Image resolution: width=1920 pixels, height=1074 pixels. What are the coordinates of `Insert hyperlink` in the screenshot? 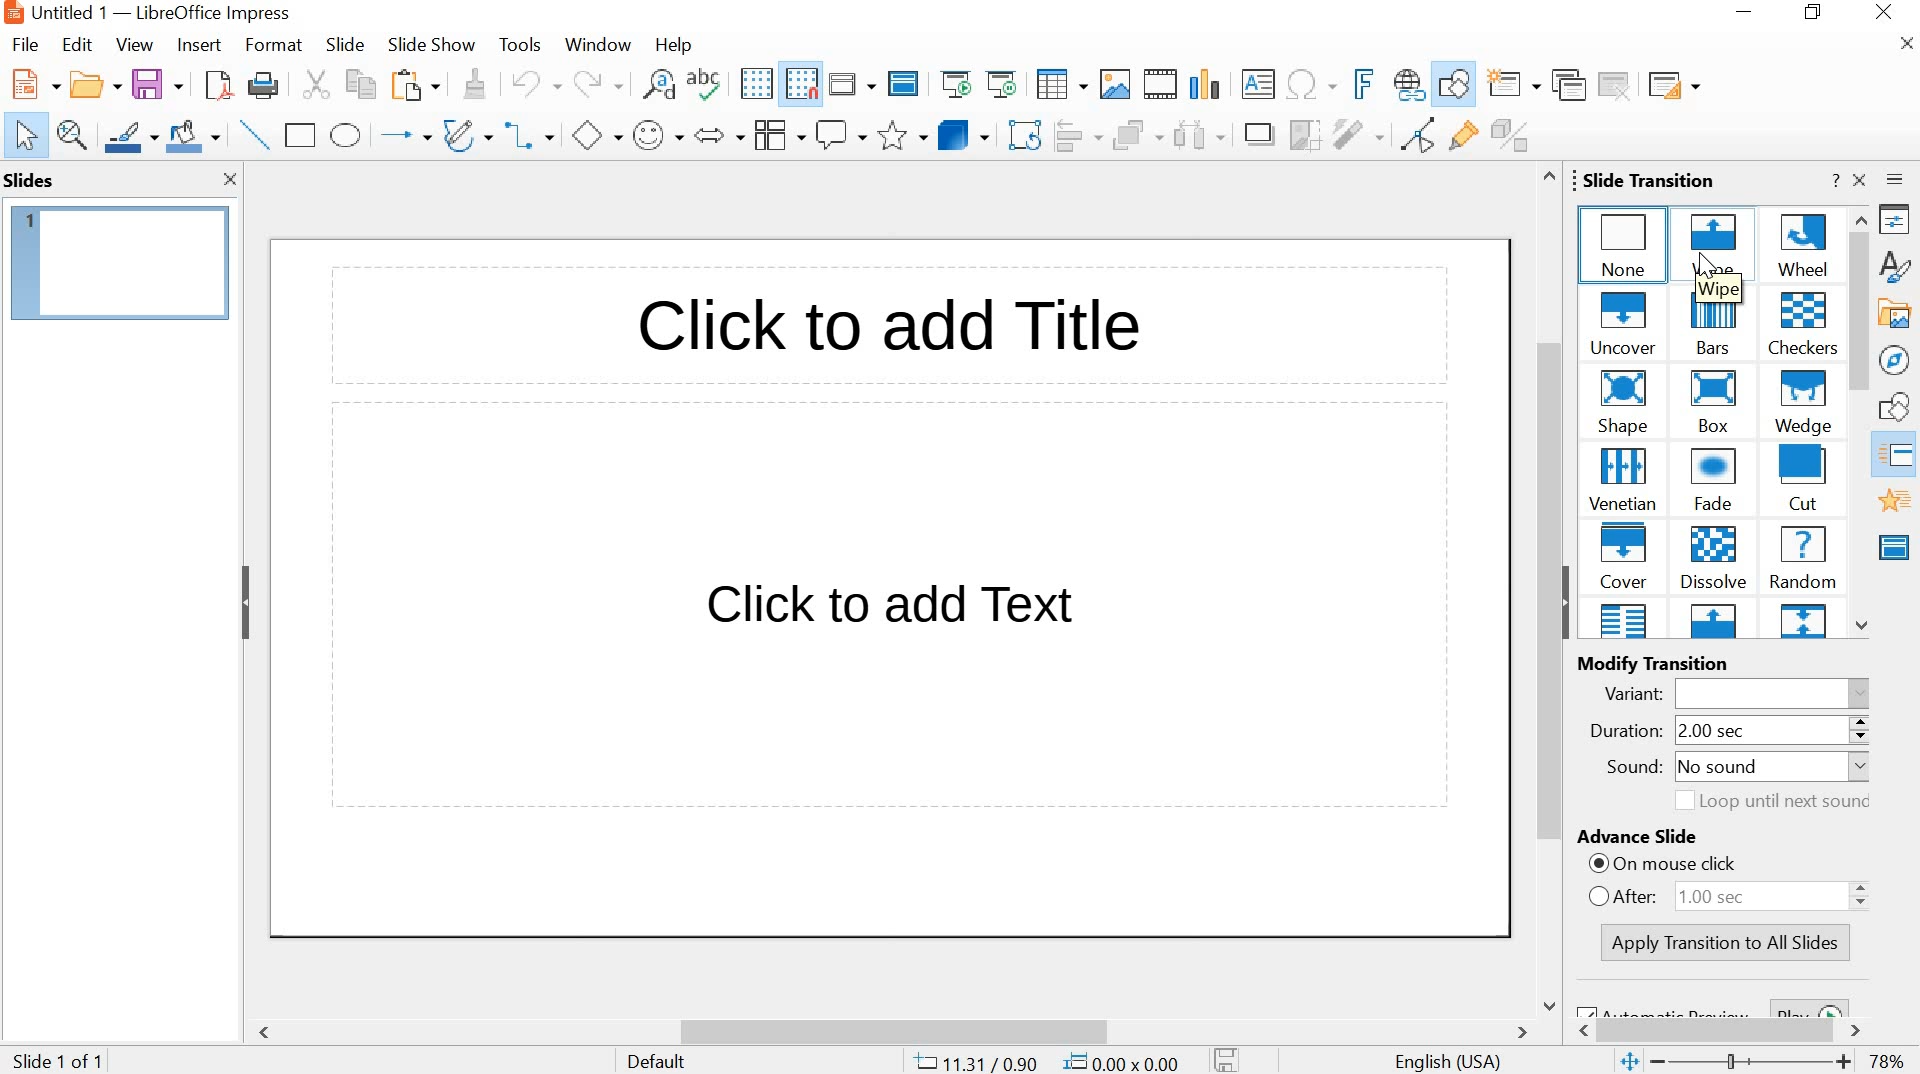 It's located at (1409, 86).